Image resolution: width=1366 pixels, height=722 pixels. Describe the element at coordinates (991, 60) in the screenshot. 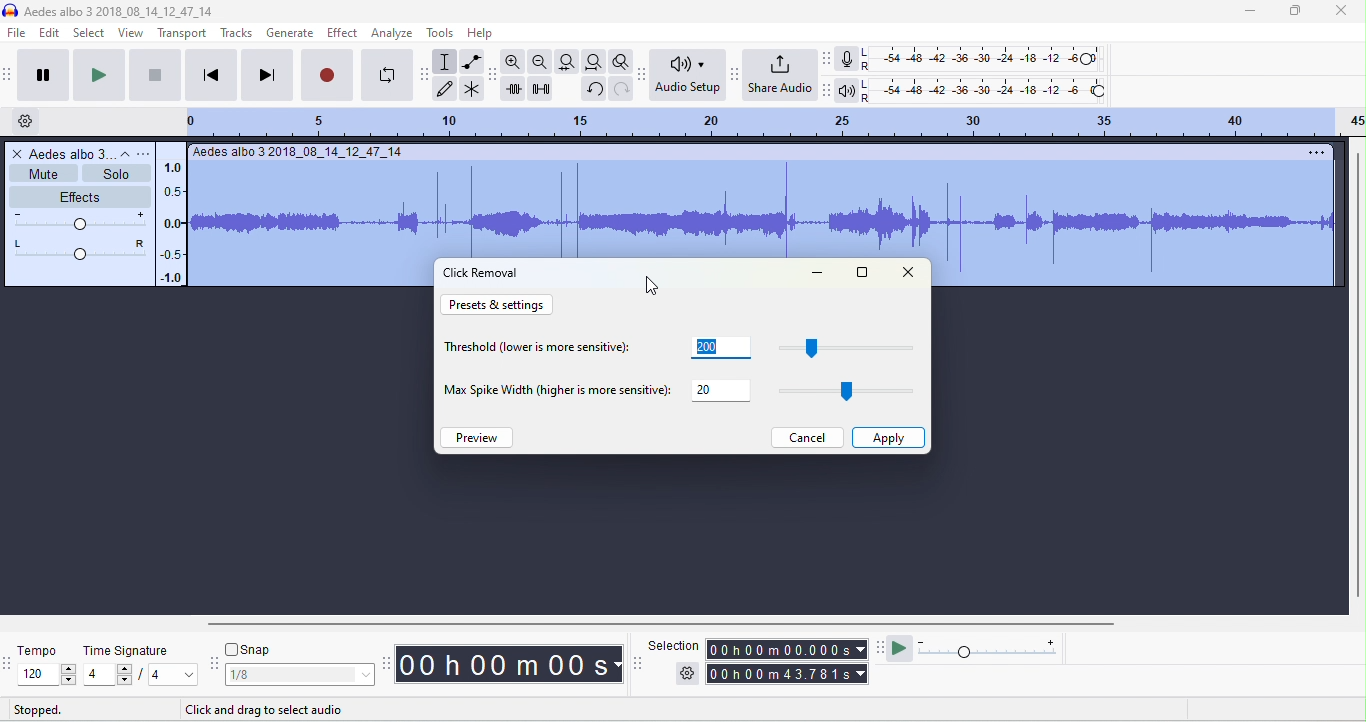

I see `recording level` at that location.